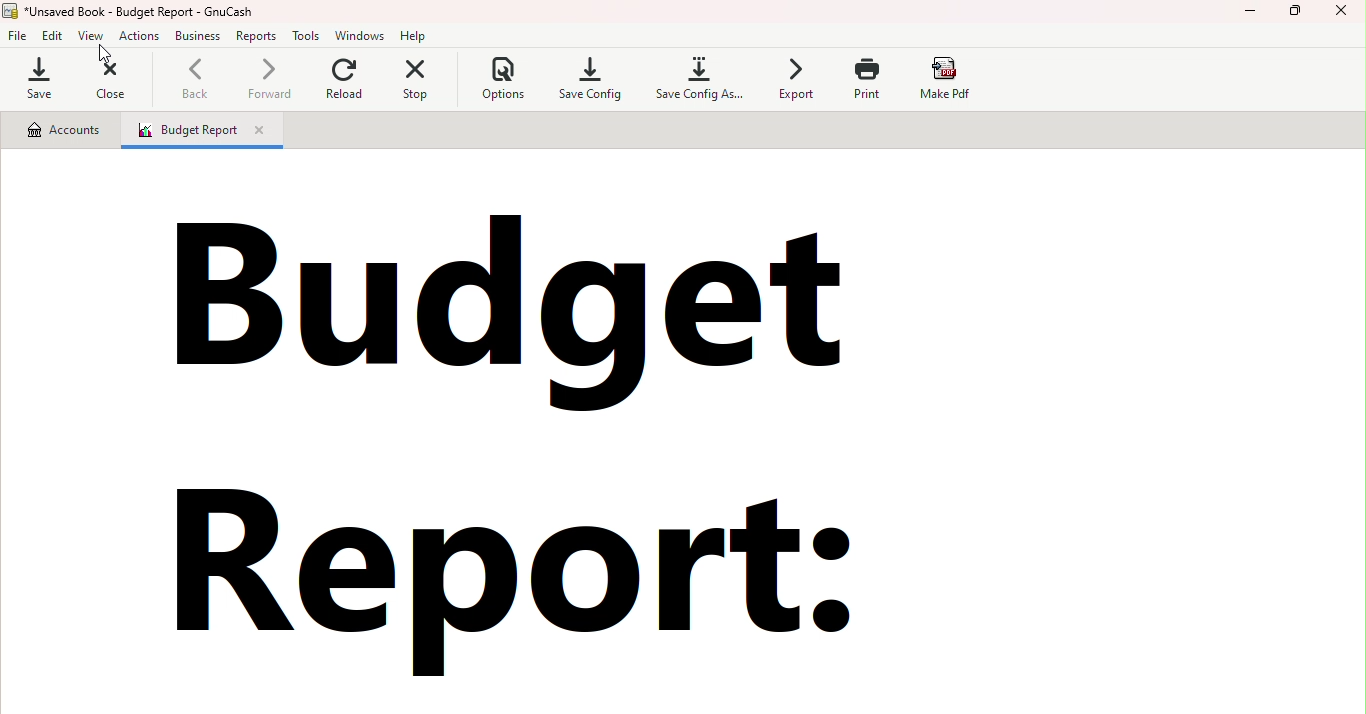 This screenshot has height=714, width=1366. Describe the element at coordinates (417, 35) in the screenshot. I see `Help` at that location.